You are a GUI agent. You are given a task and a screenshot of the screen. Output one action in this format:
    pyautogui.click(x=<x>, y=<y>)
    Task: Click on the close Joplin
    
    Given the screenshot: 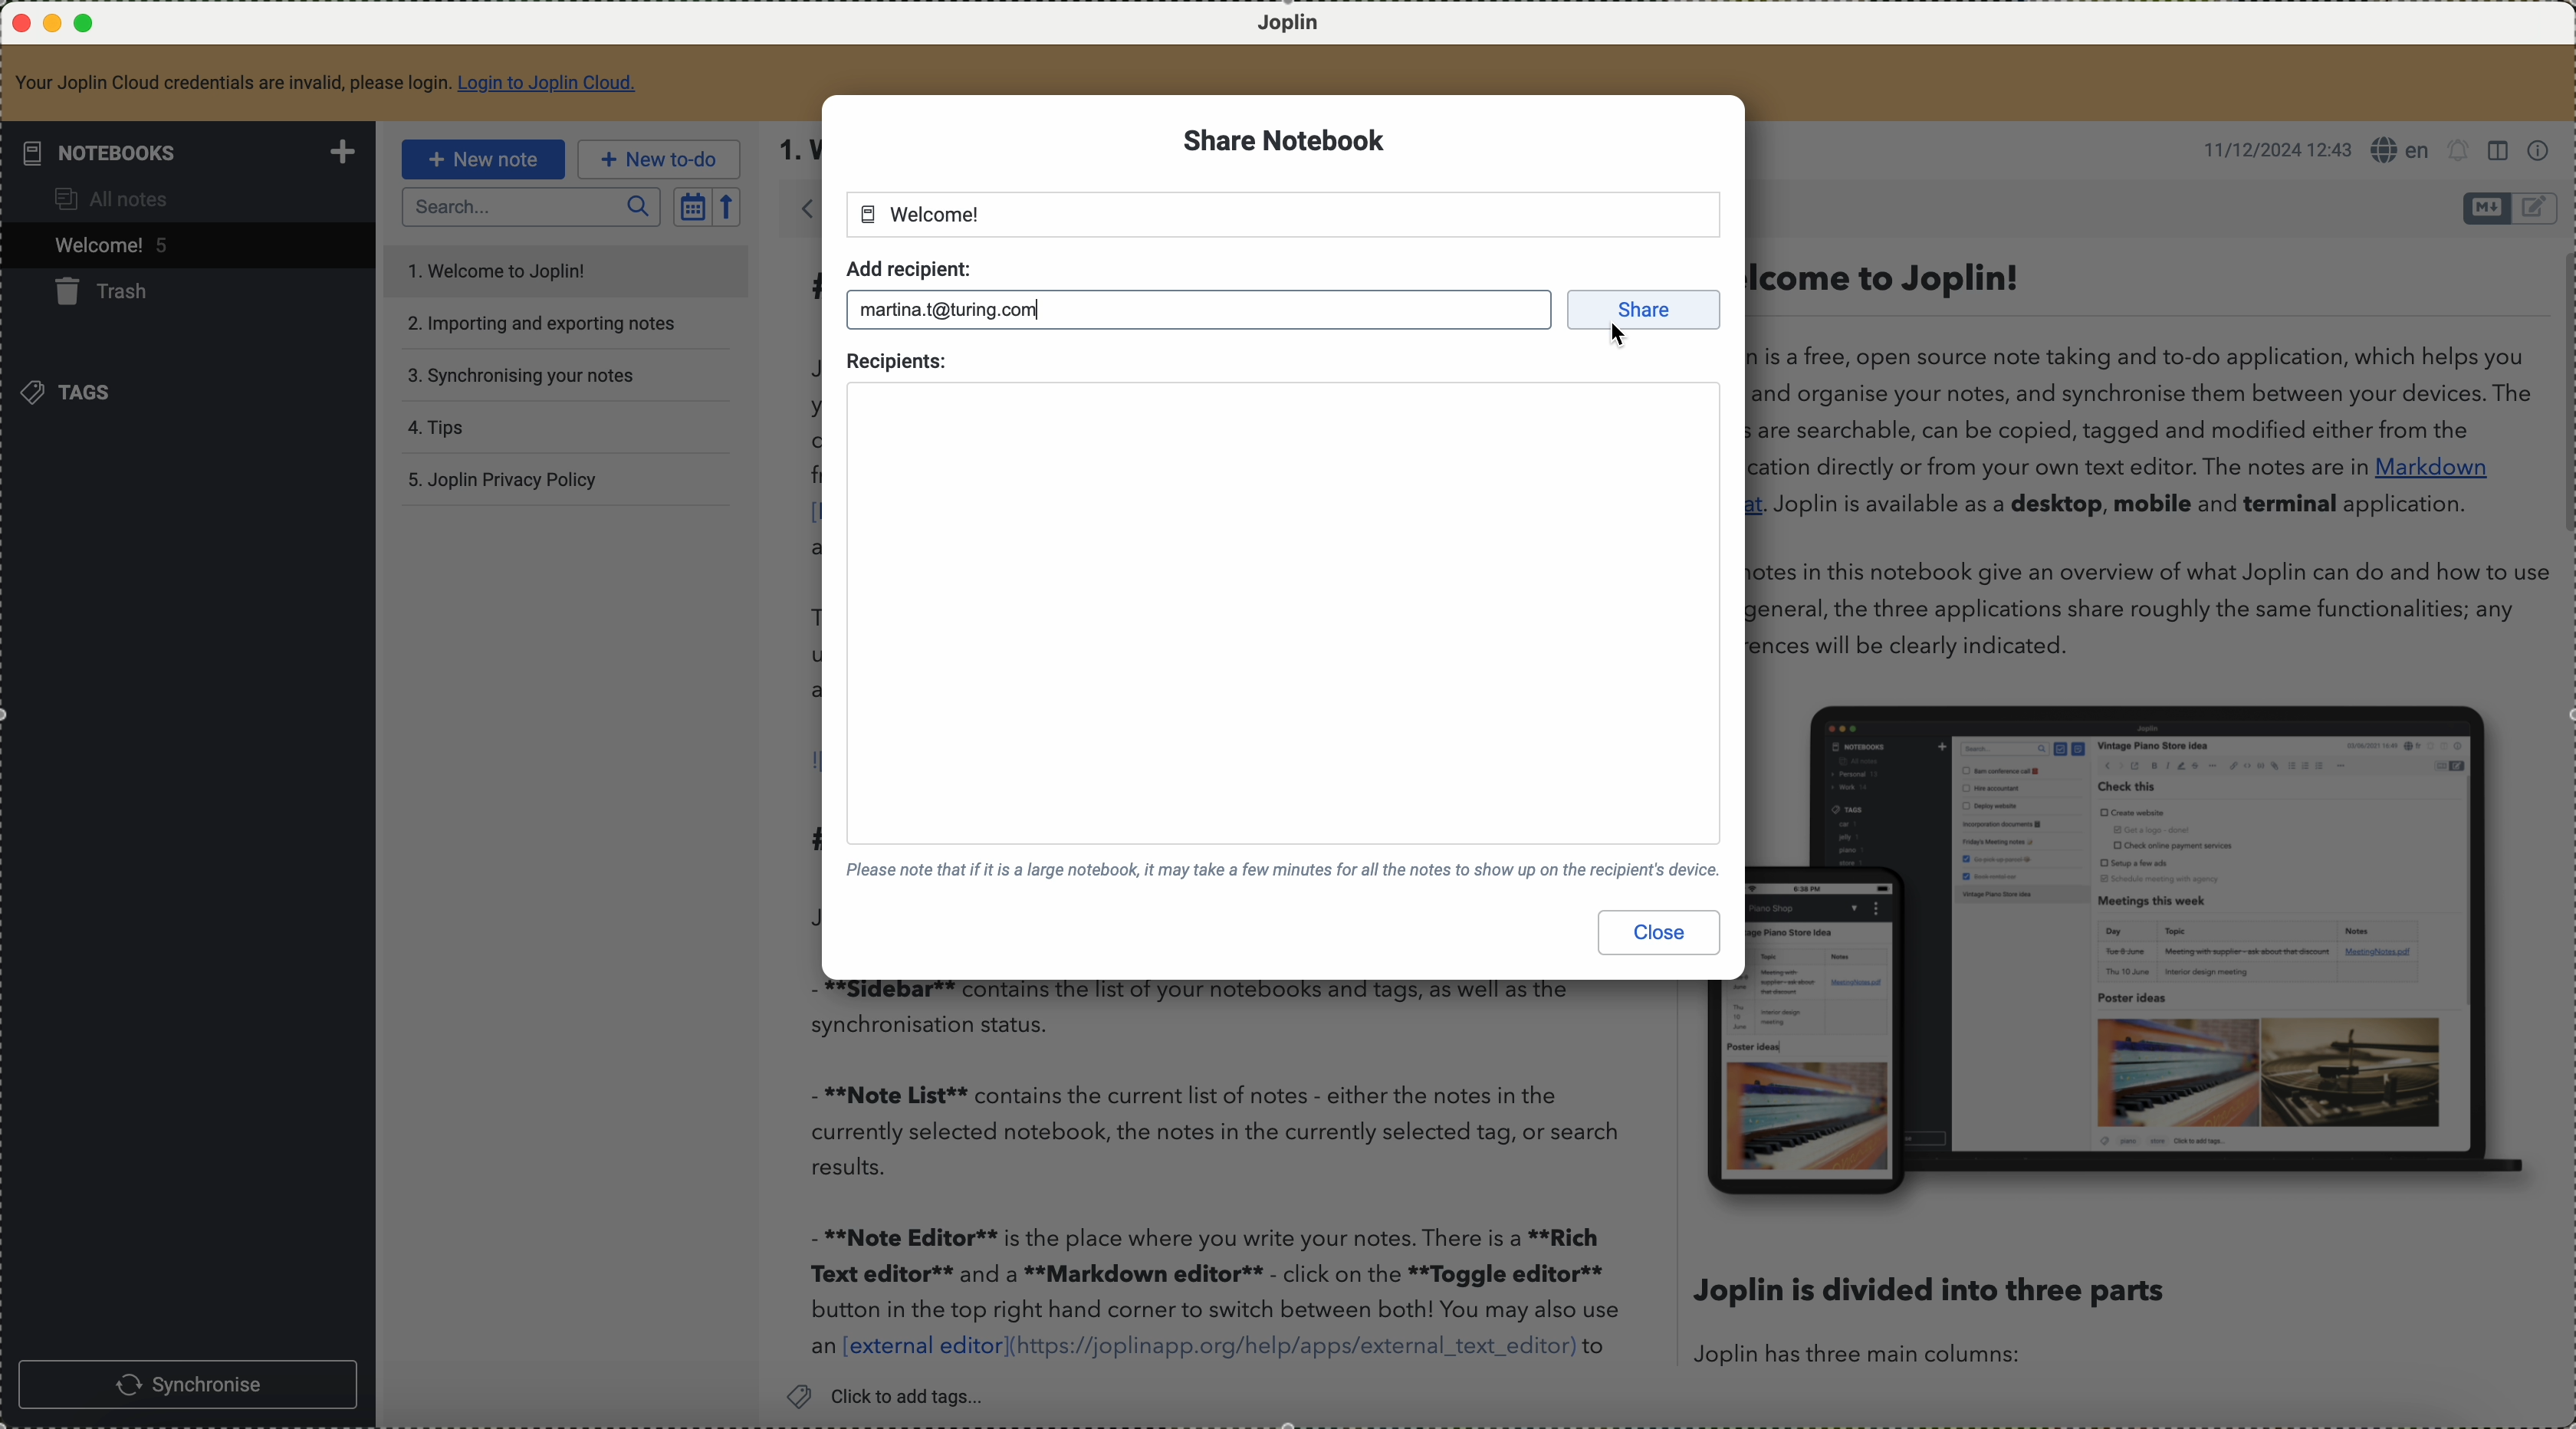 What is the action you would take?
    pyautogui.click(x=19, y=24)
    